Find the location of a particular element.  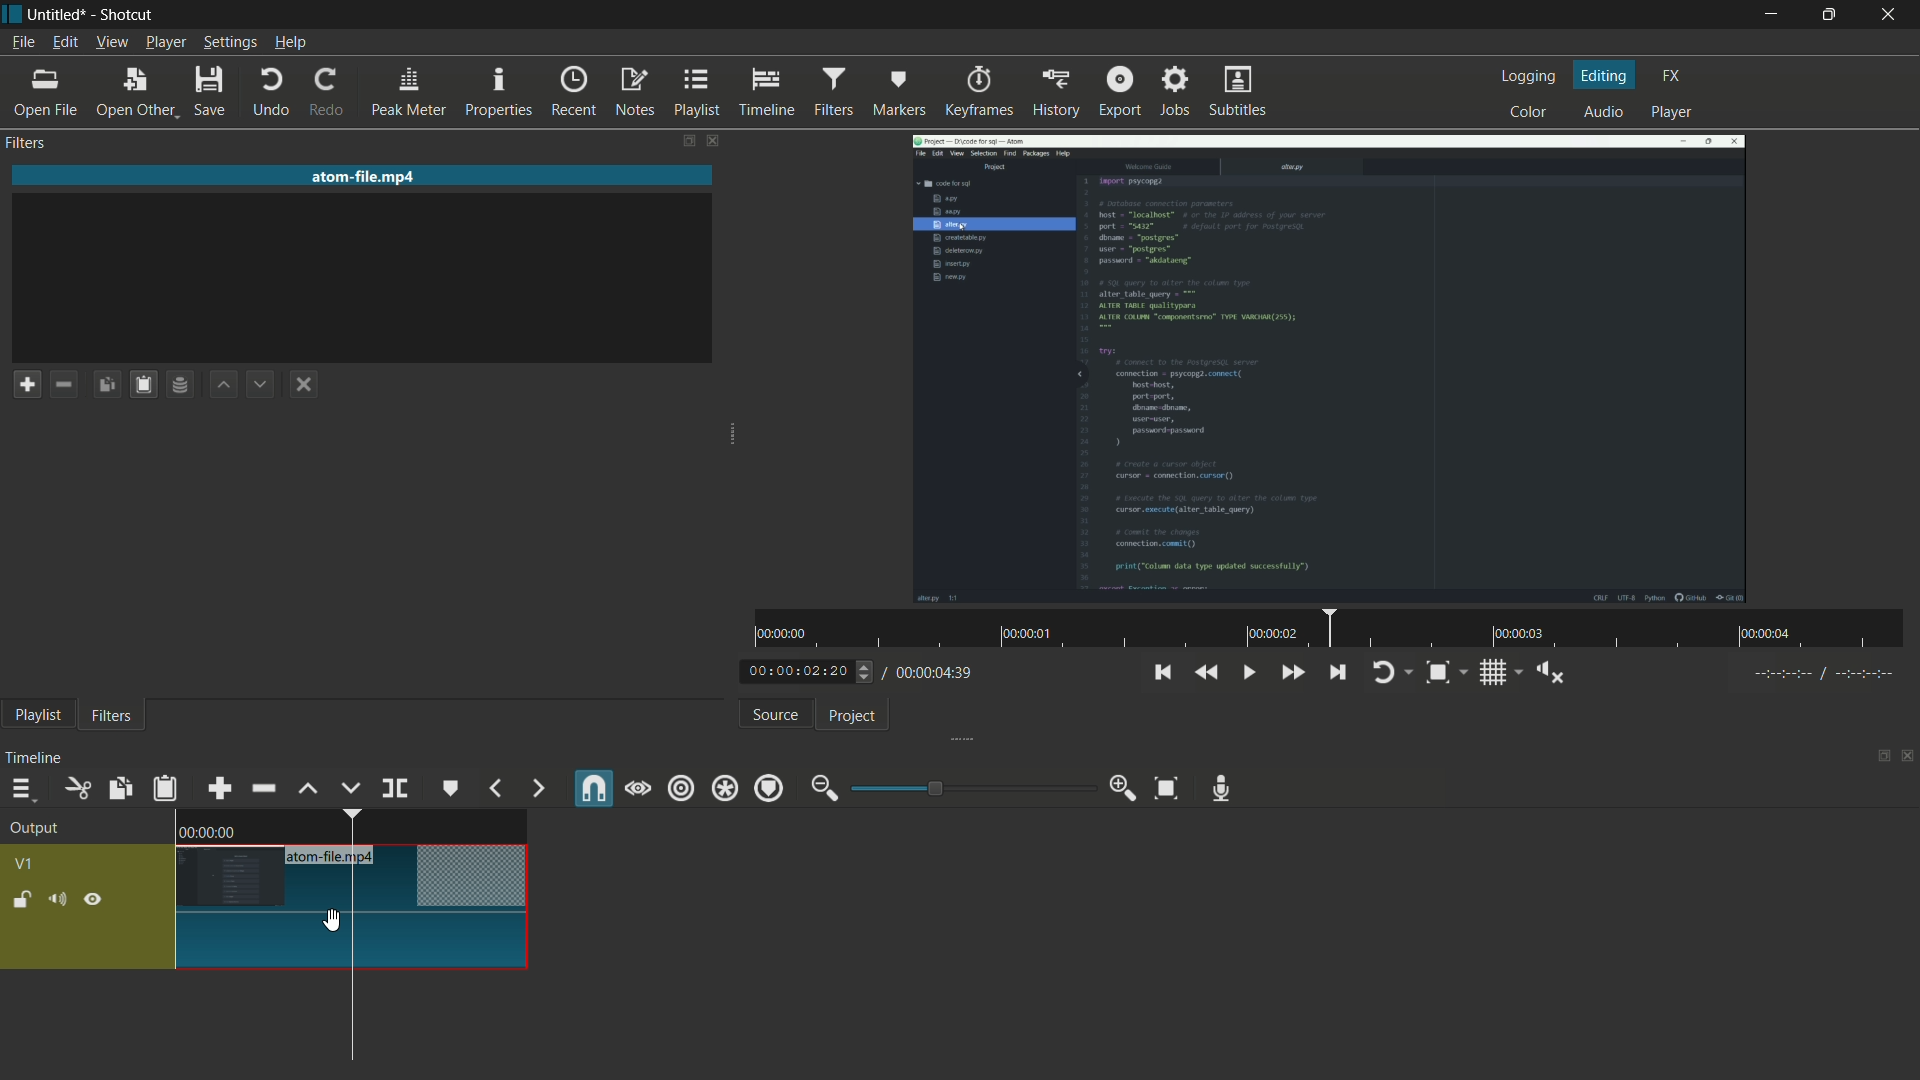

playlist is located at coordinates (37, 715).